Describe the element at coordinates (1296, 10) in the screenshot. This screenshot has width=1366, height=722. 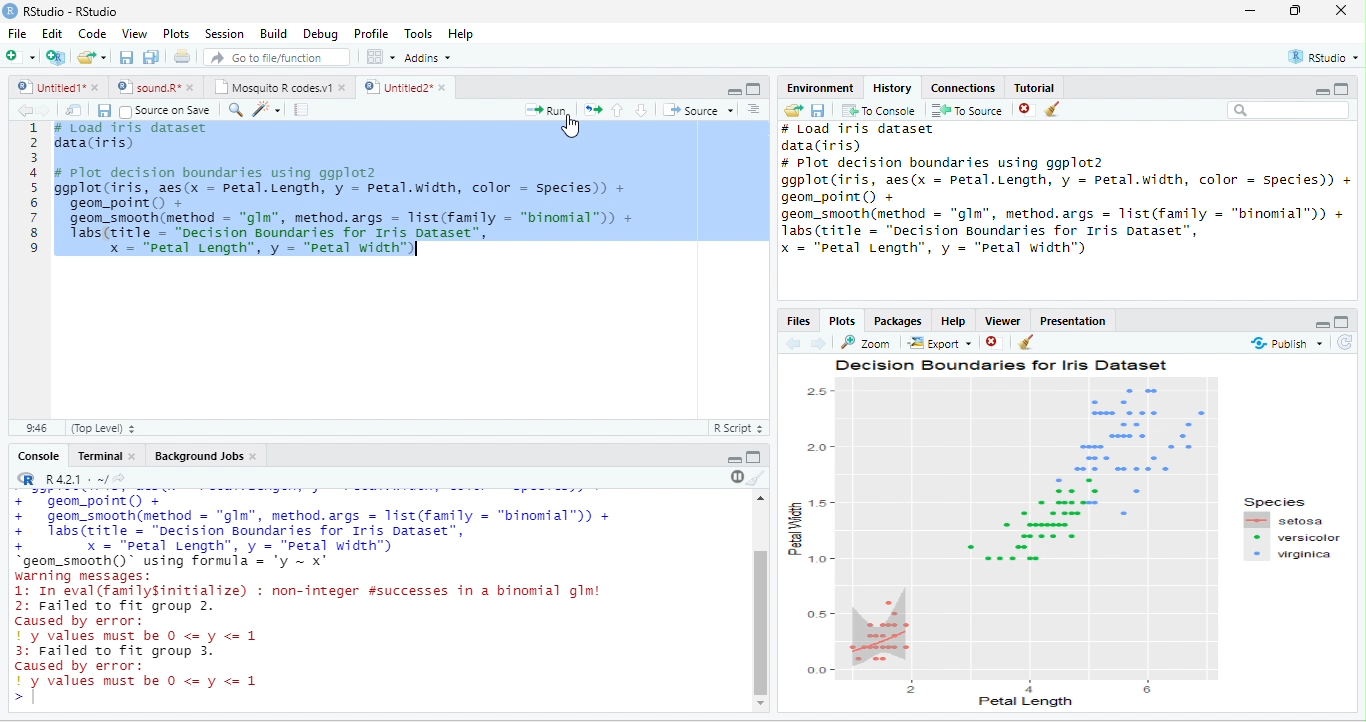
I see `resize` at that location.